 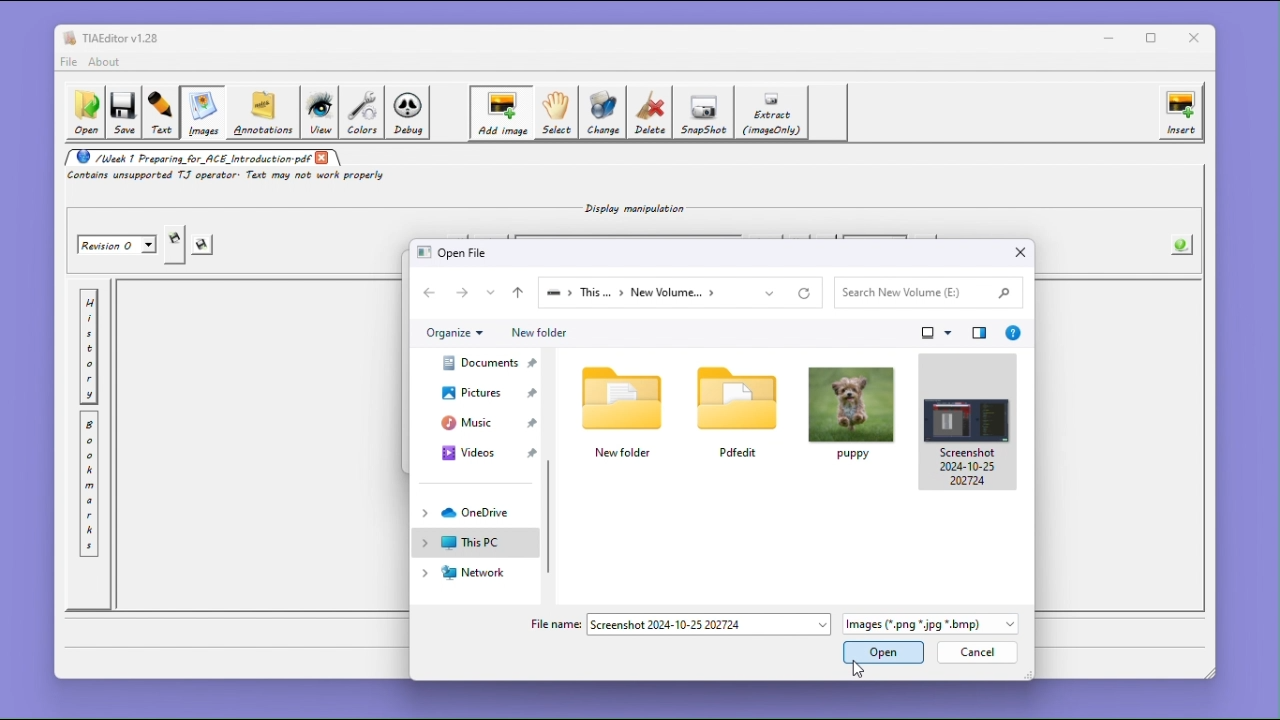 What do you see at coordinates (479, 422) in the screenshot?
I see `music` at bounding box center [479, 422].